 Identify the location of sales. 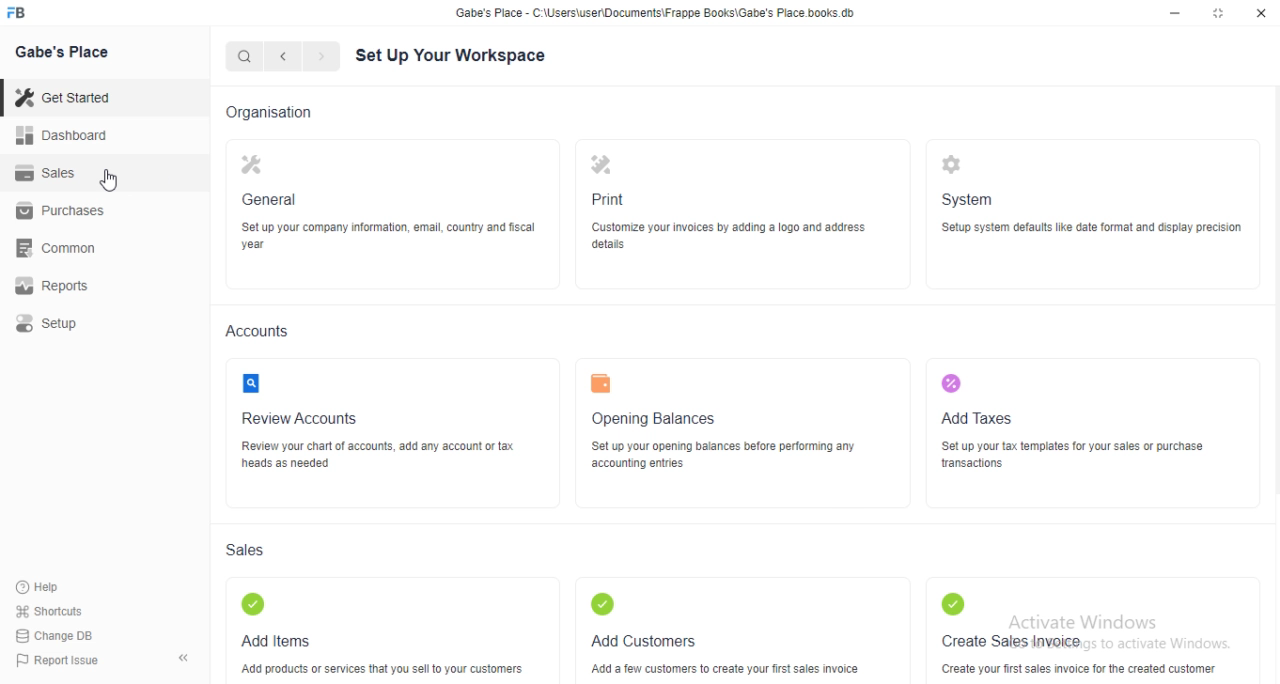
(48, 172).